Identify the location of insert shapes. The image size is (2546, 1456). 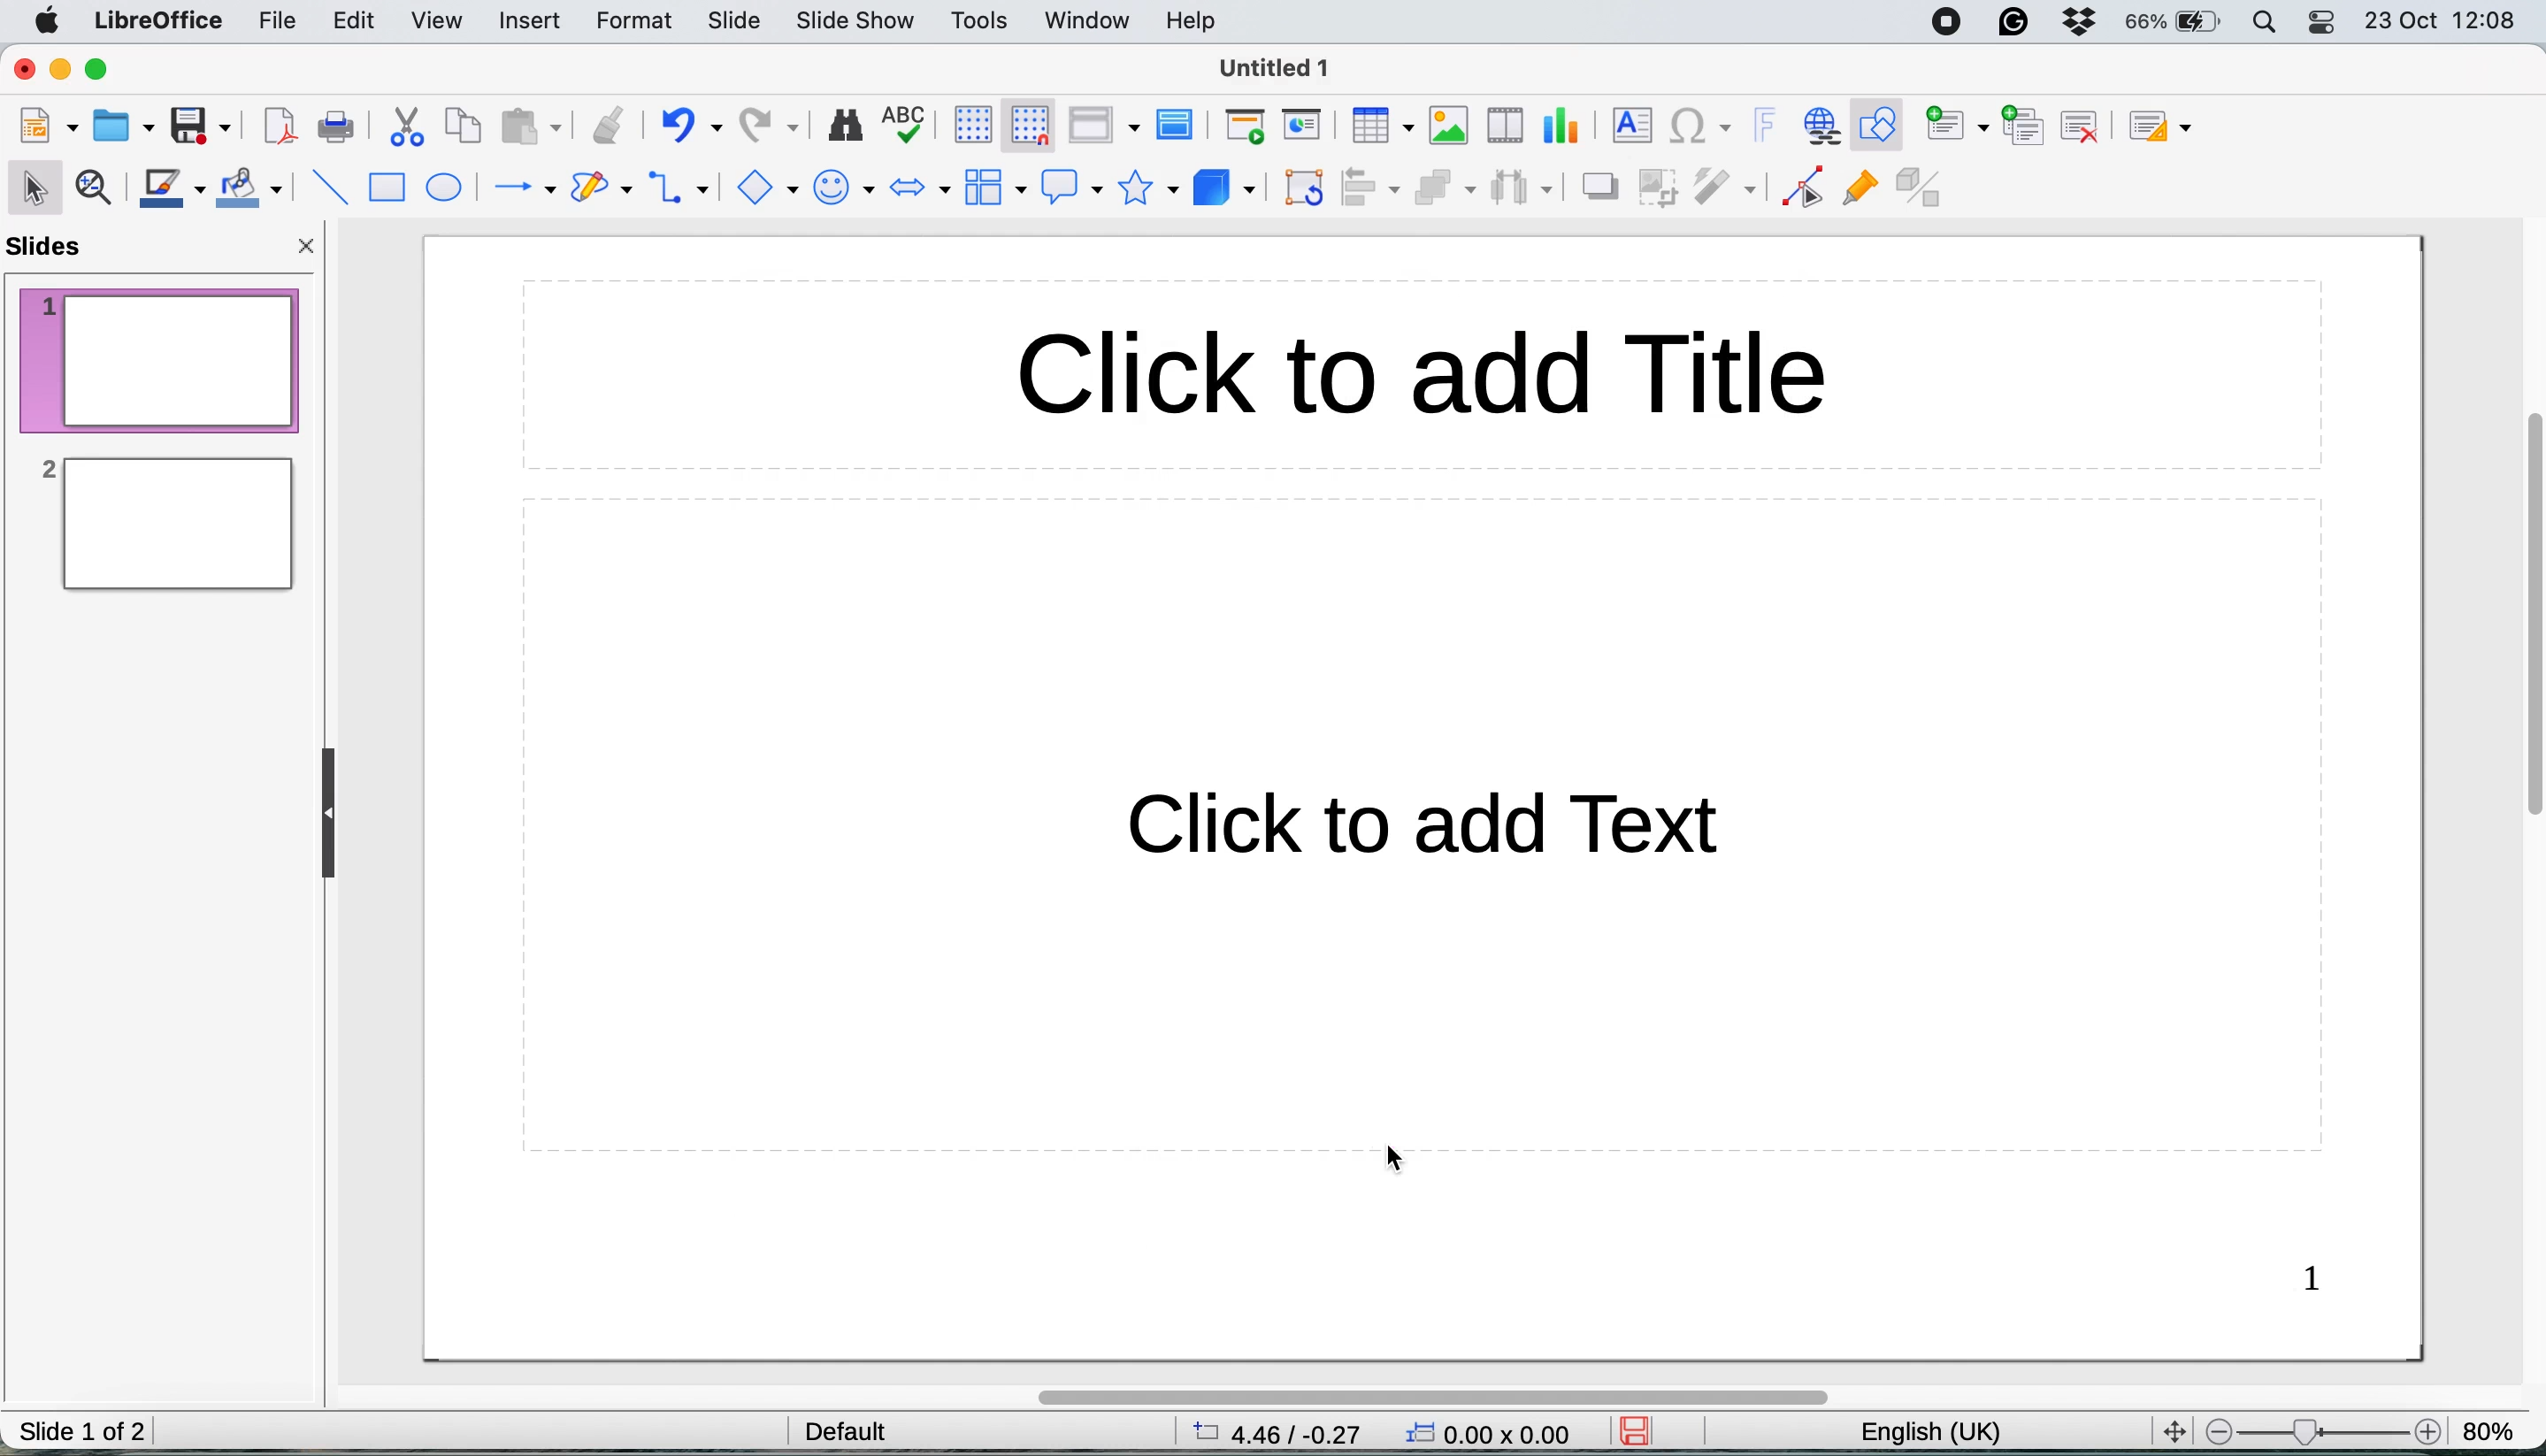
(763, 186).